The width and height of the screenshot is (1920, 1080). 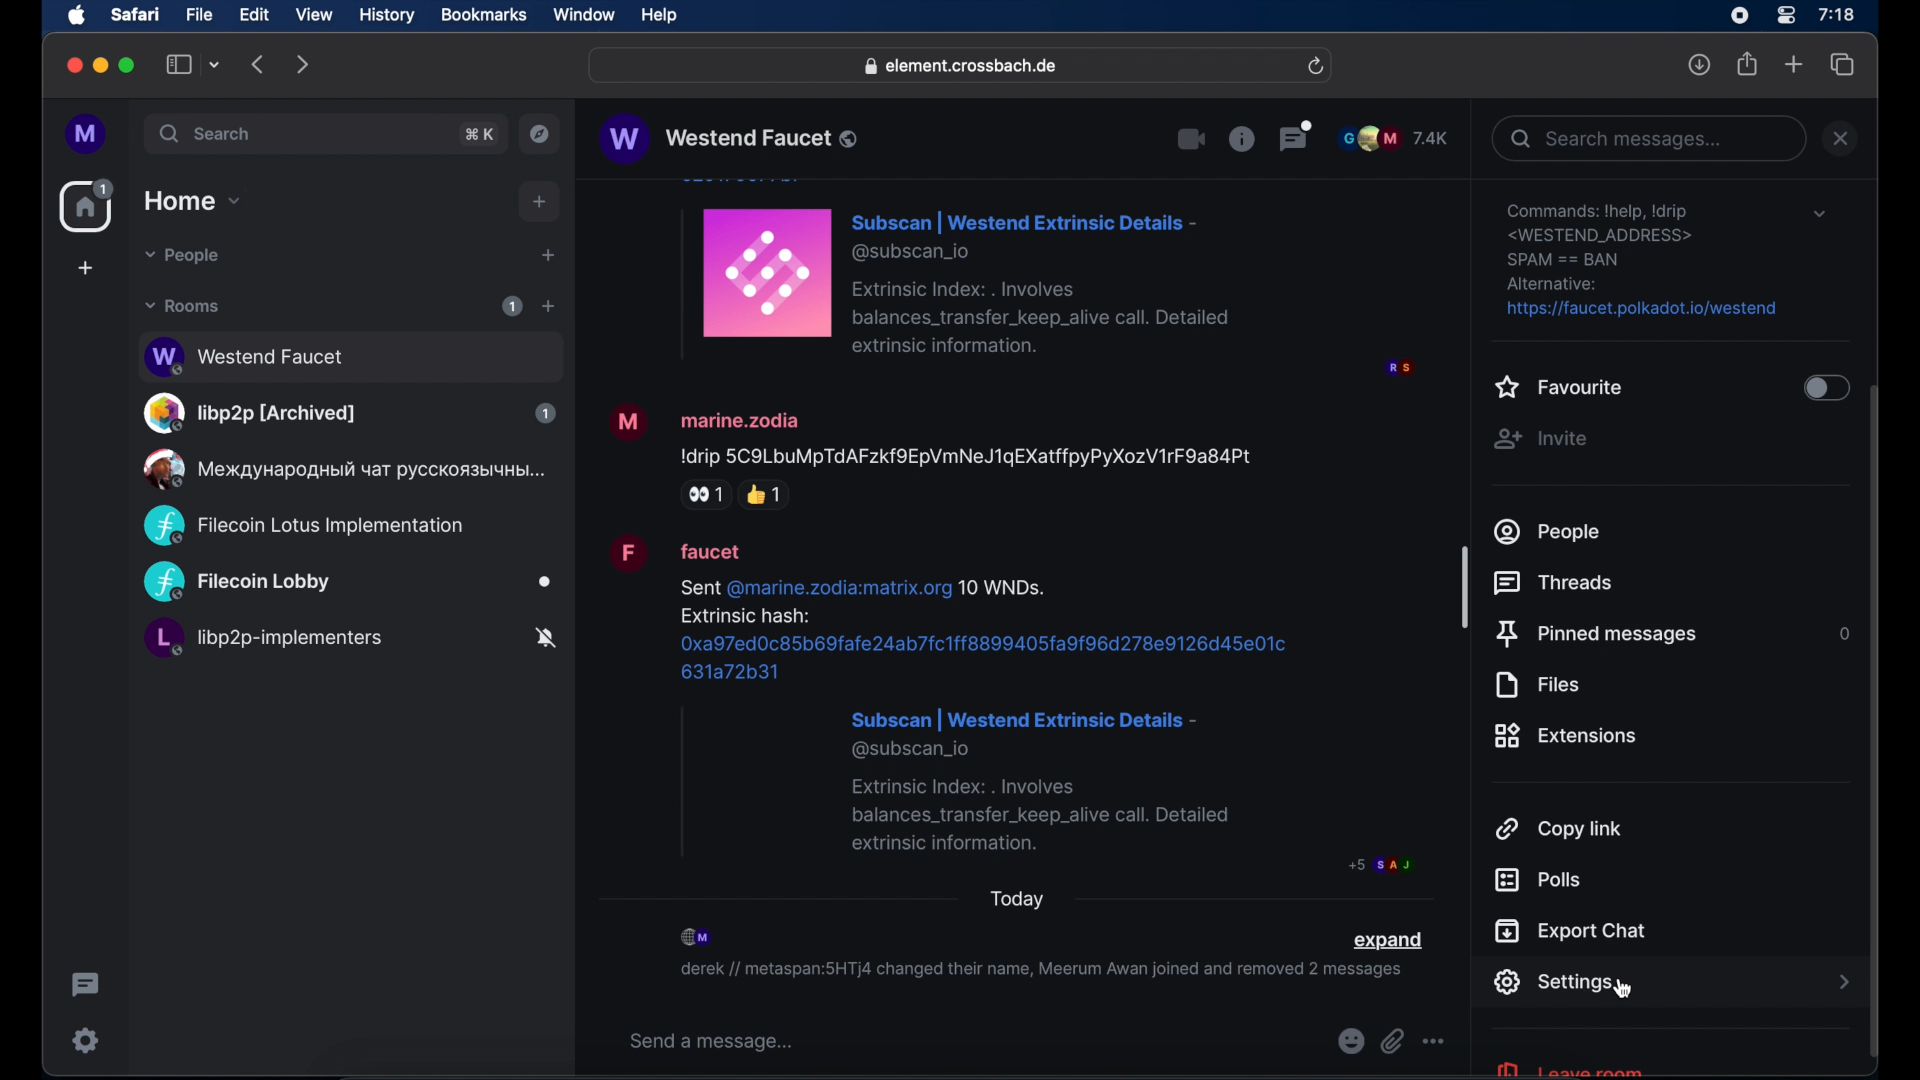 What do you see at coordinates (1387, 941) in the screenshot?
I see `expand` at bounding box center [1387, 941].